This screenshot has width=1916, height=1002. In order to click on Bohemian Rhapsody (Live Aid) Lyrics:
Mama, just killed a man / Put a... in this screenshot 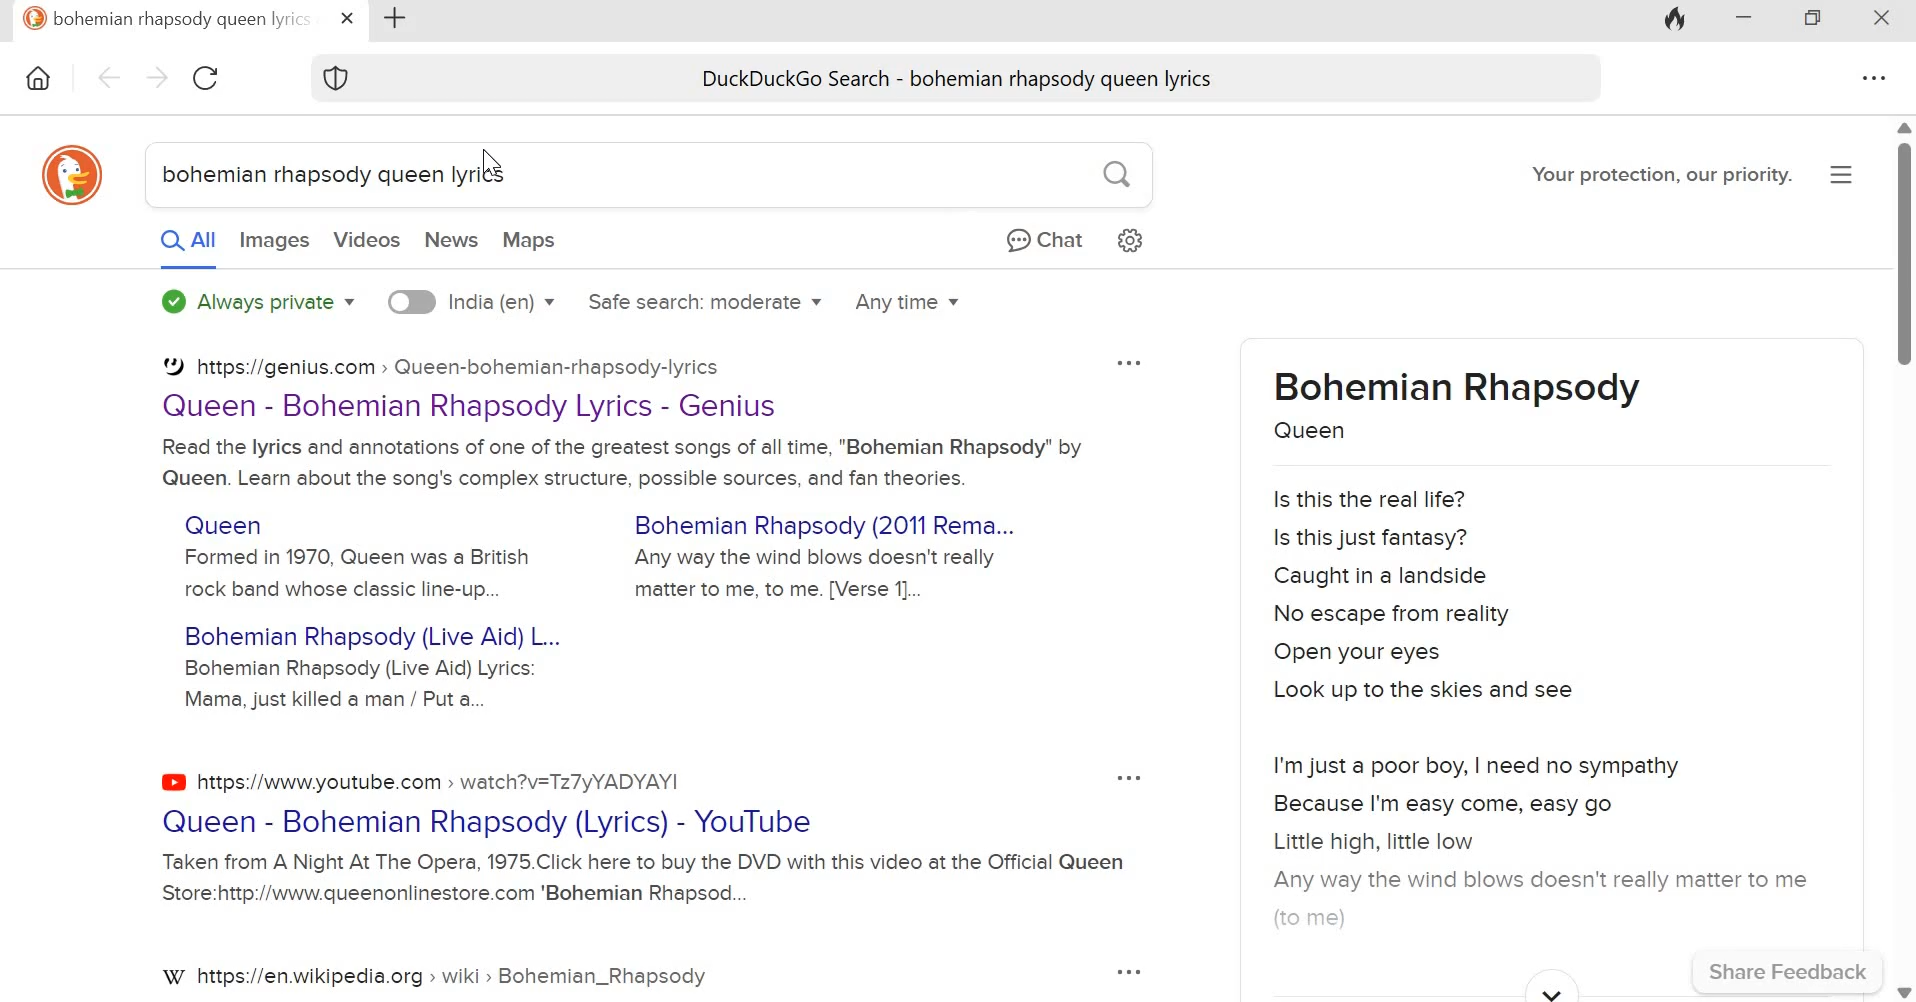, I will do `click(370, 687)`.